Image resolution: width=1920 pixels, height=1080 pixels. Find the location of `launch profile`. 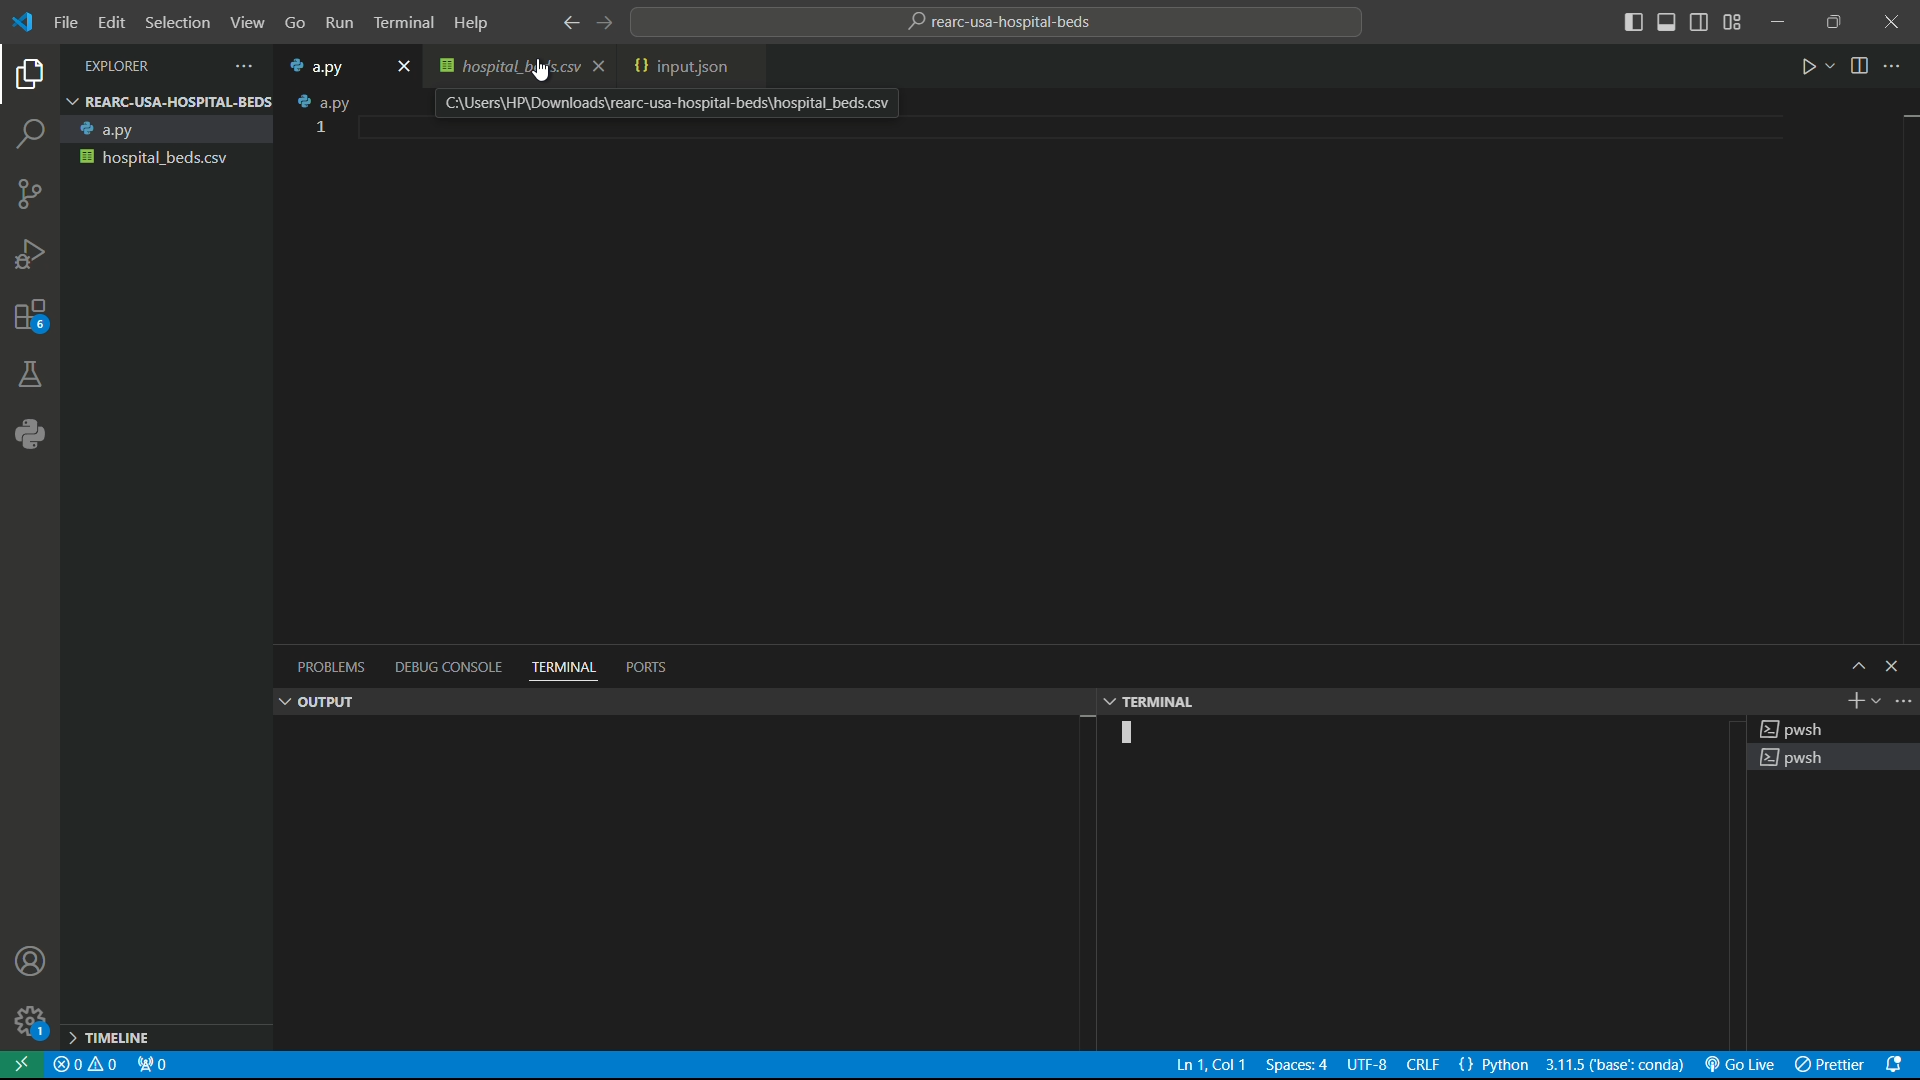

launch profile is located at coordinates (1876, 701).